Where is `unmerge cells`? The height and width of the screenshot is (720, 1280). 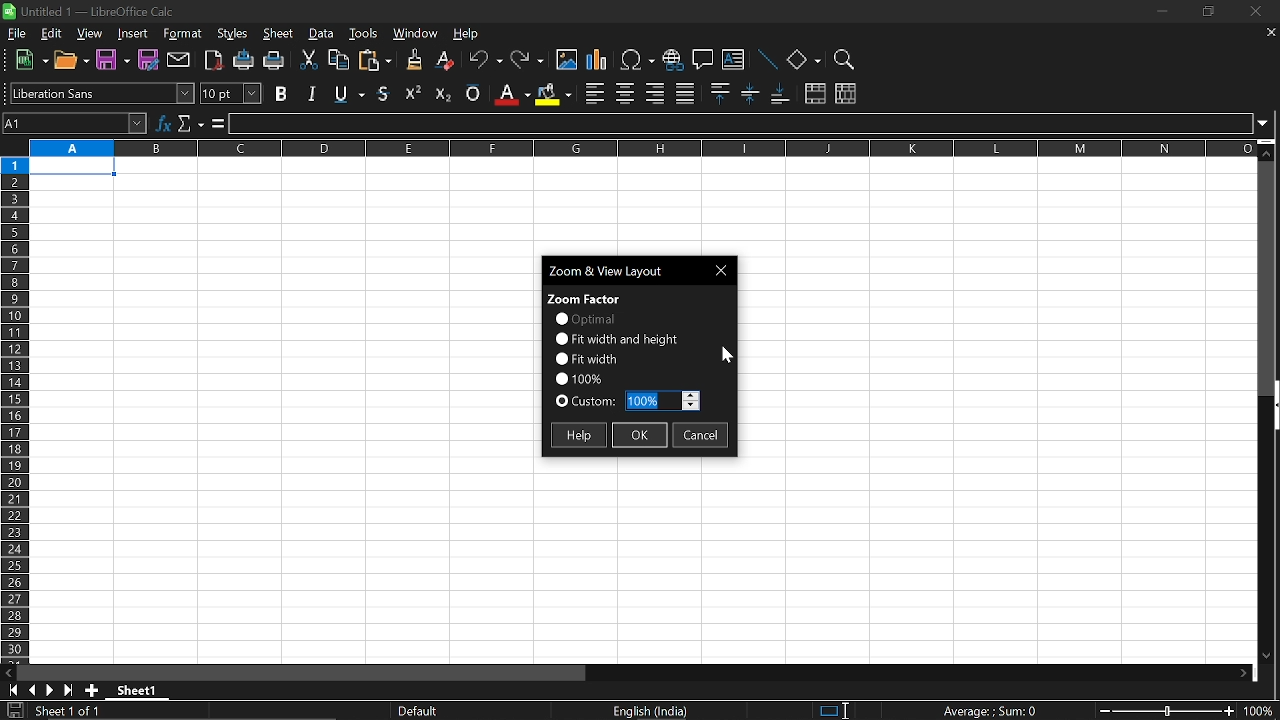
unmerge cells is located at coordinates (845, 93).